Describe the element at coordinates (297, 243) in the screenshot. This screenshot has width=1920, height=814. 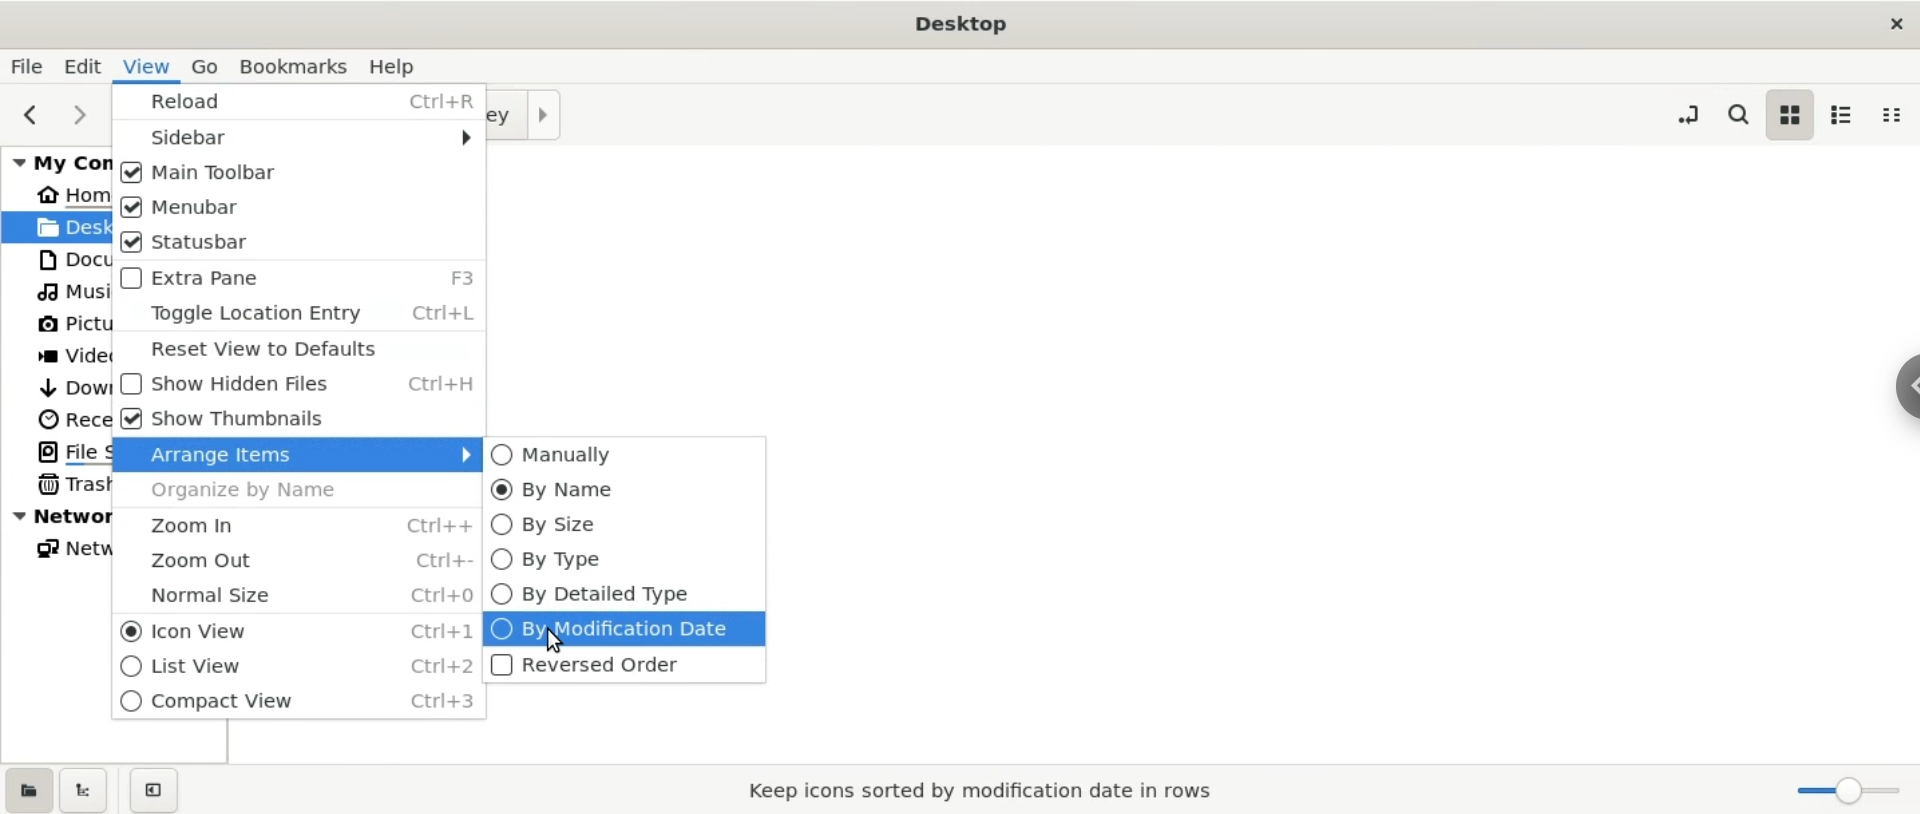
I see `status bar` at that location.